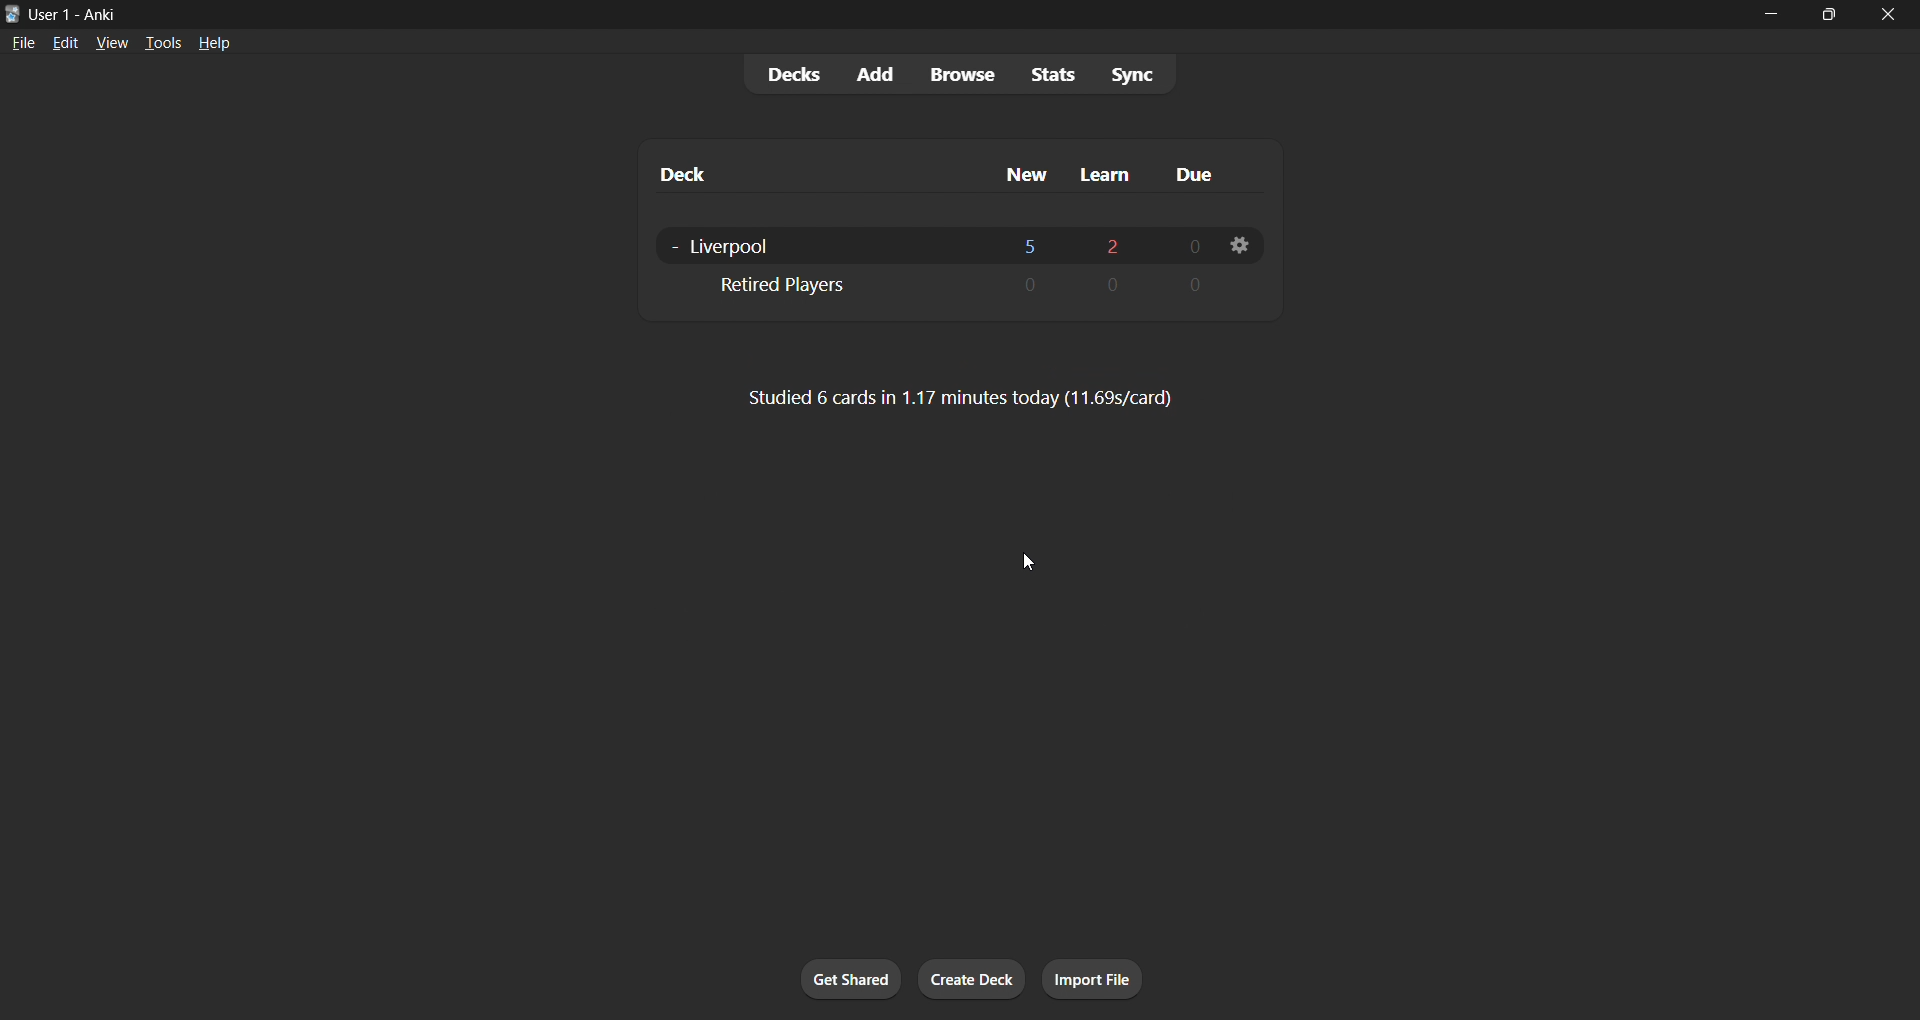  I want to click on liverpoool deck data, so click(952, 245).